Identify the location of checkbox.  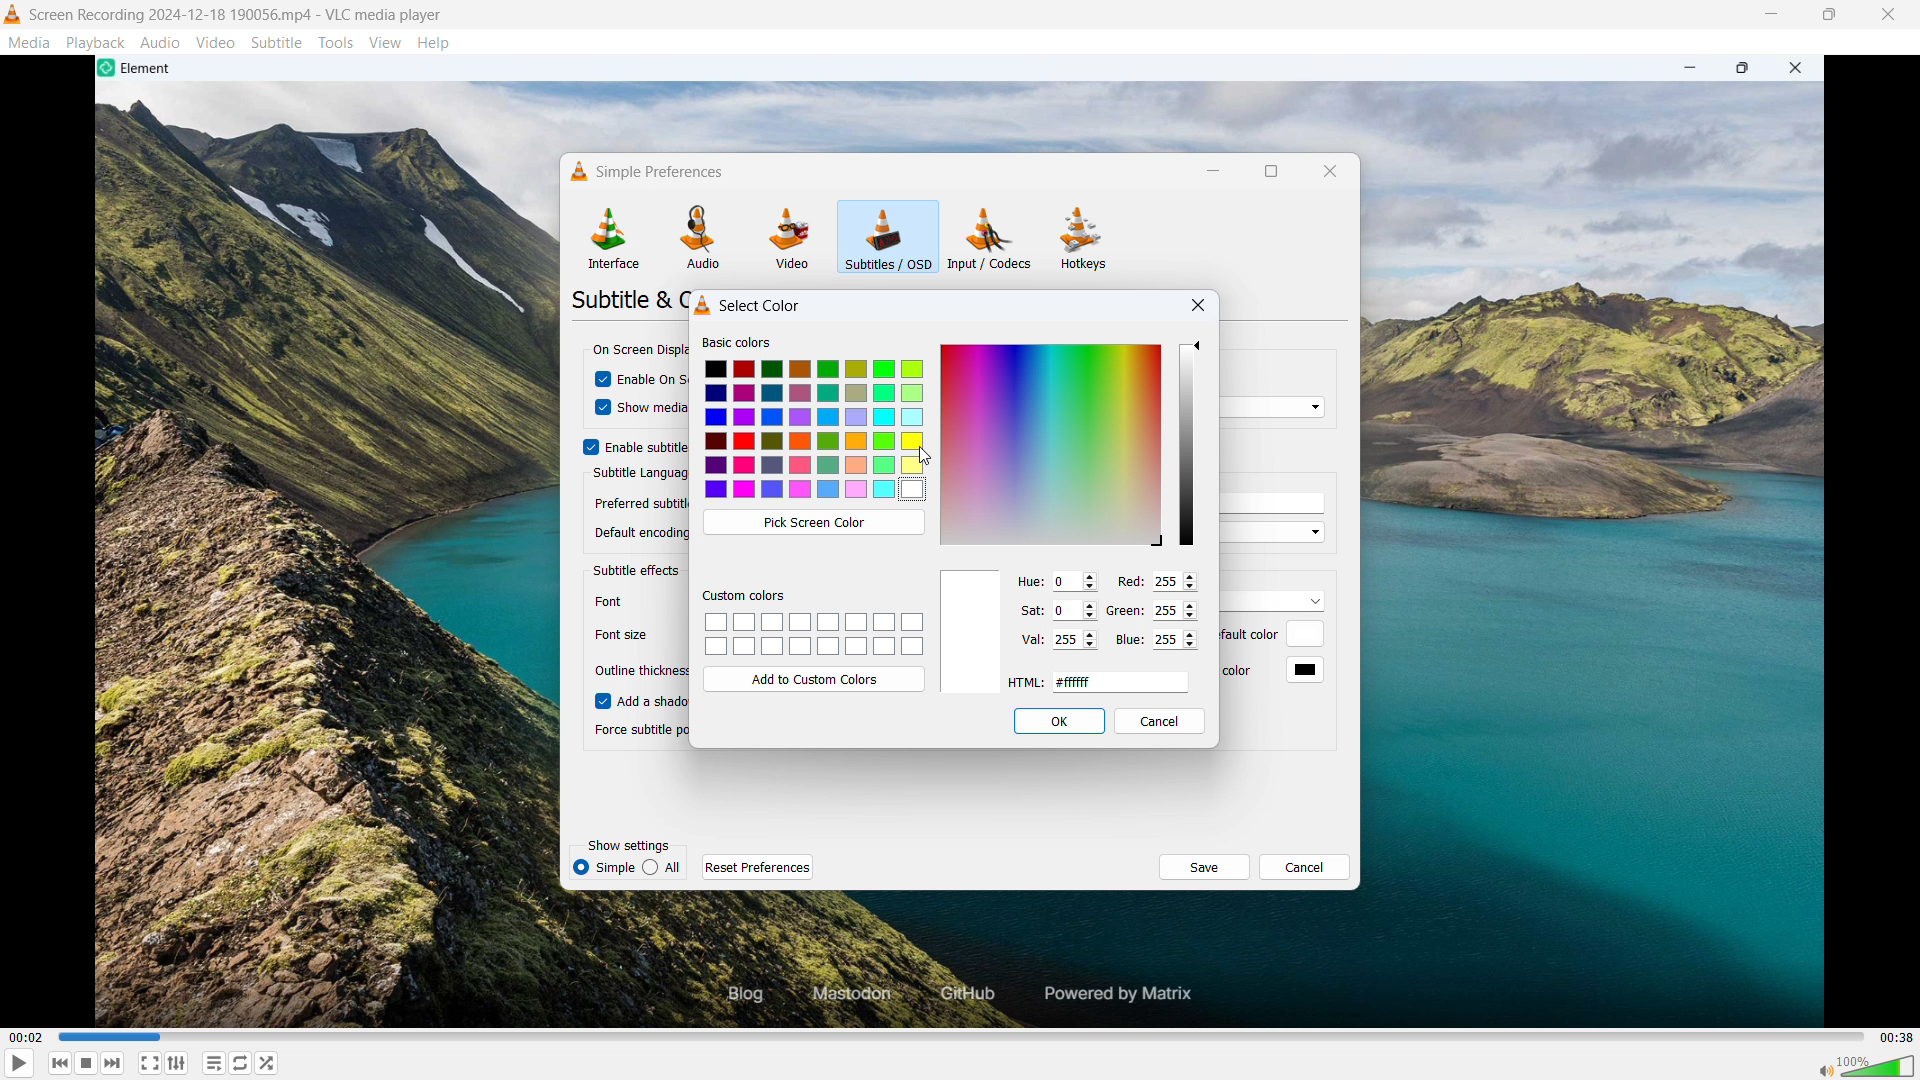
(588, 446).